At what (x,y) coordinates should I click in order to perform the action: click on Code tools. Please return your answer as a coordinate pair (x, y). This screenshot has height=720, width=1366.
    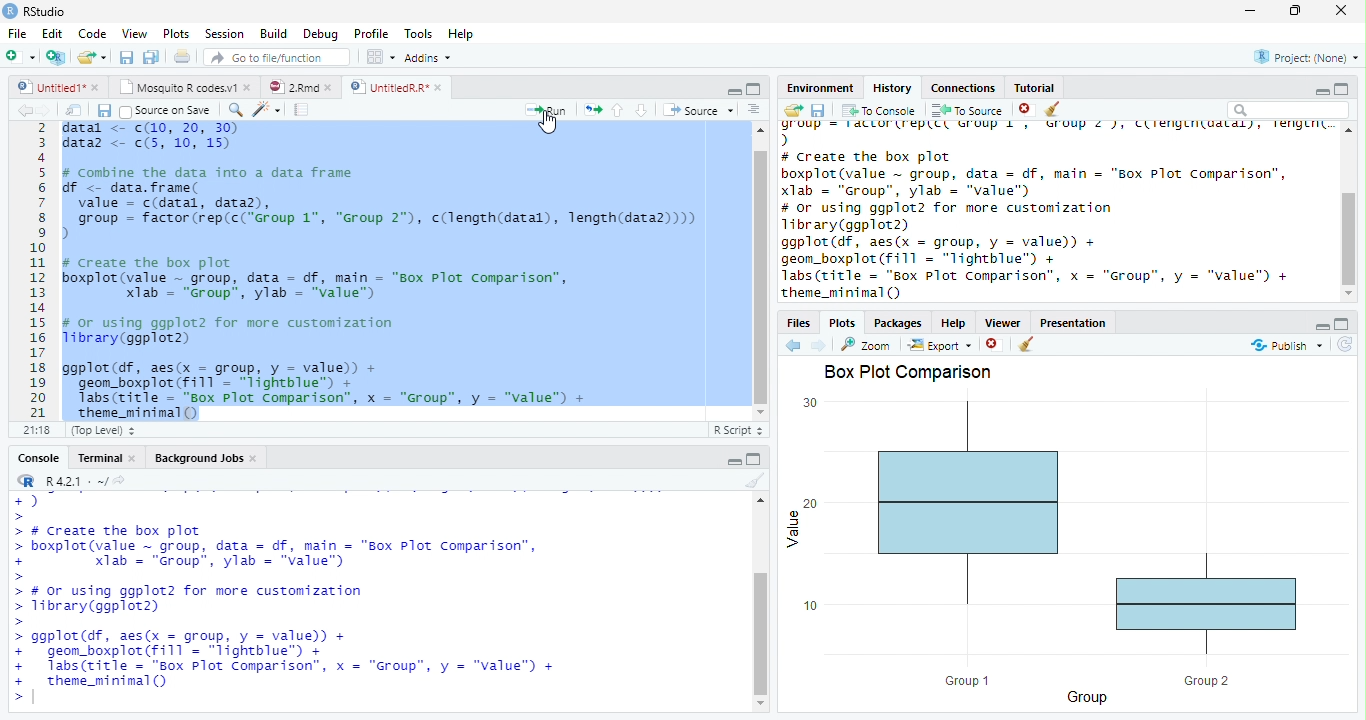
    Looking at the image, I should click on (267, 110).